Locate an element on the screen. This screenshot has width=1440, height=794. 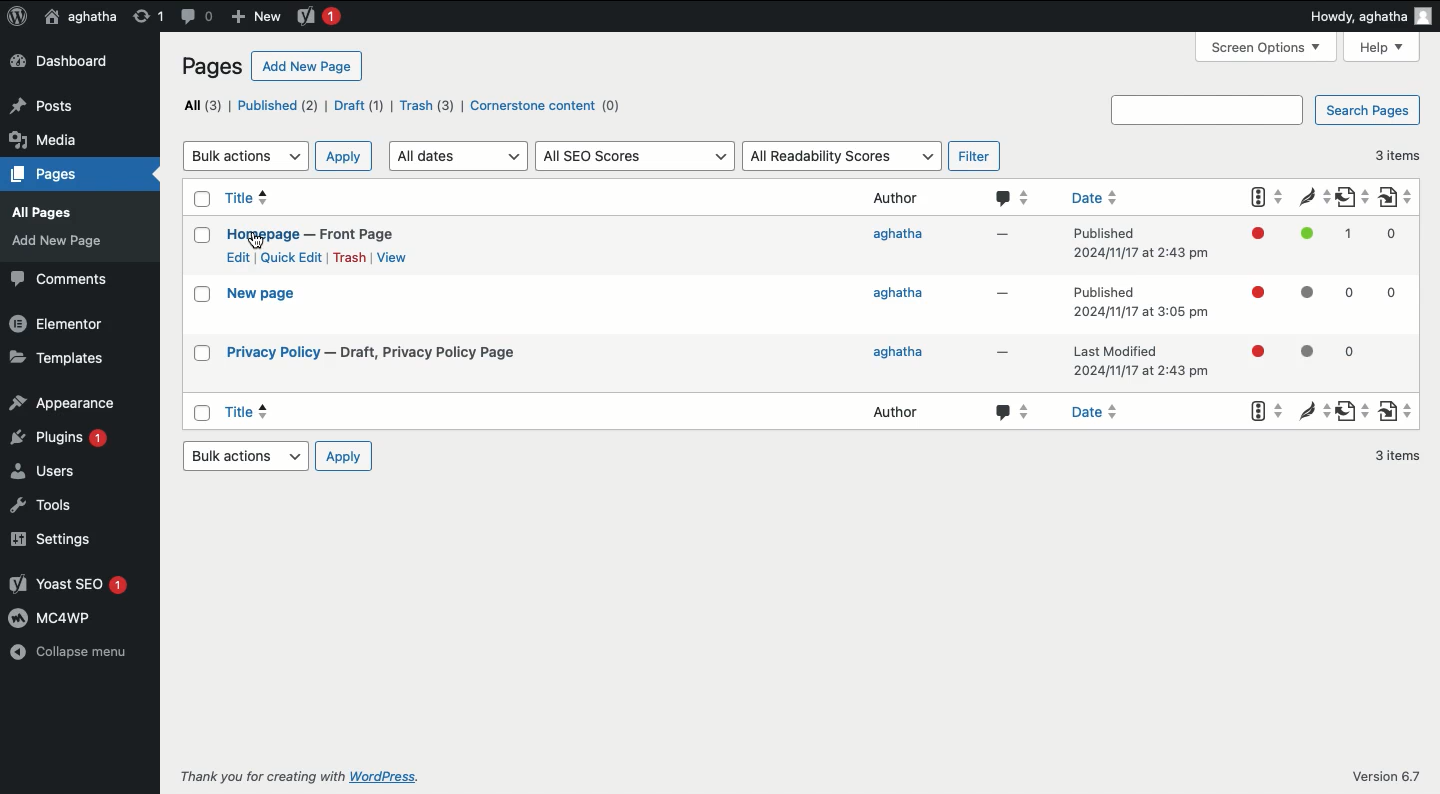
Comments is located at coordinates (60, 280).